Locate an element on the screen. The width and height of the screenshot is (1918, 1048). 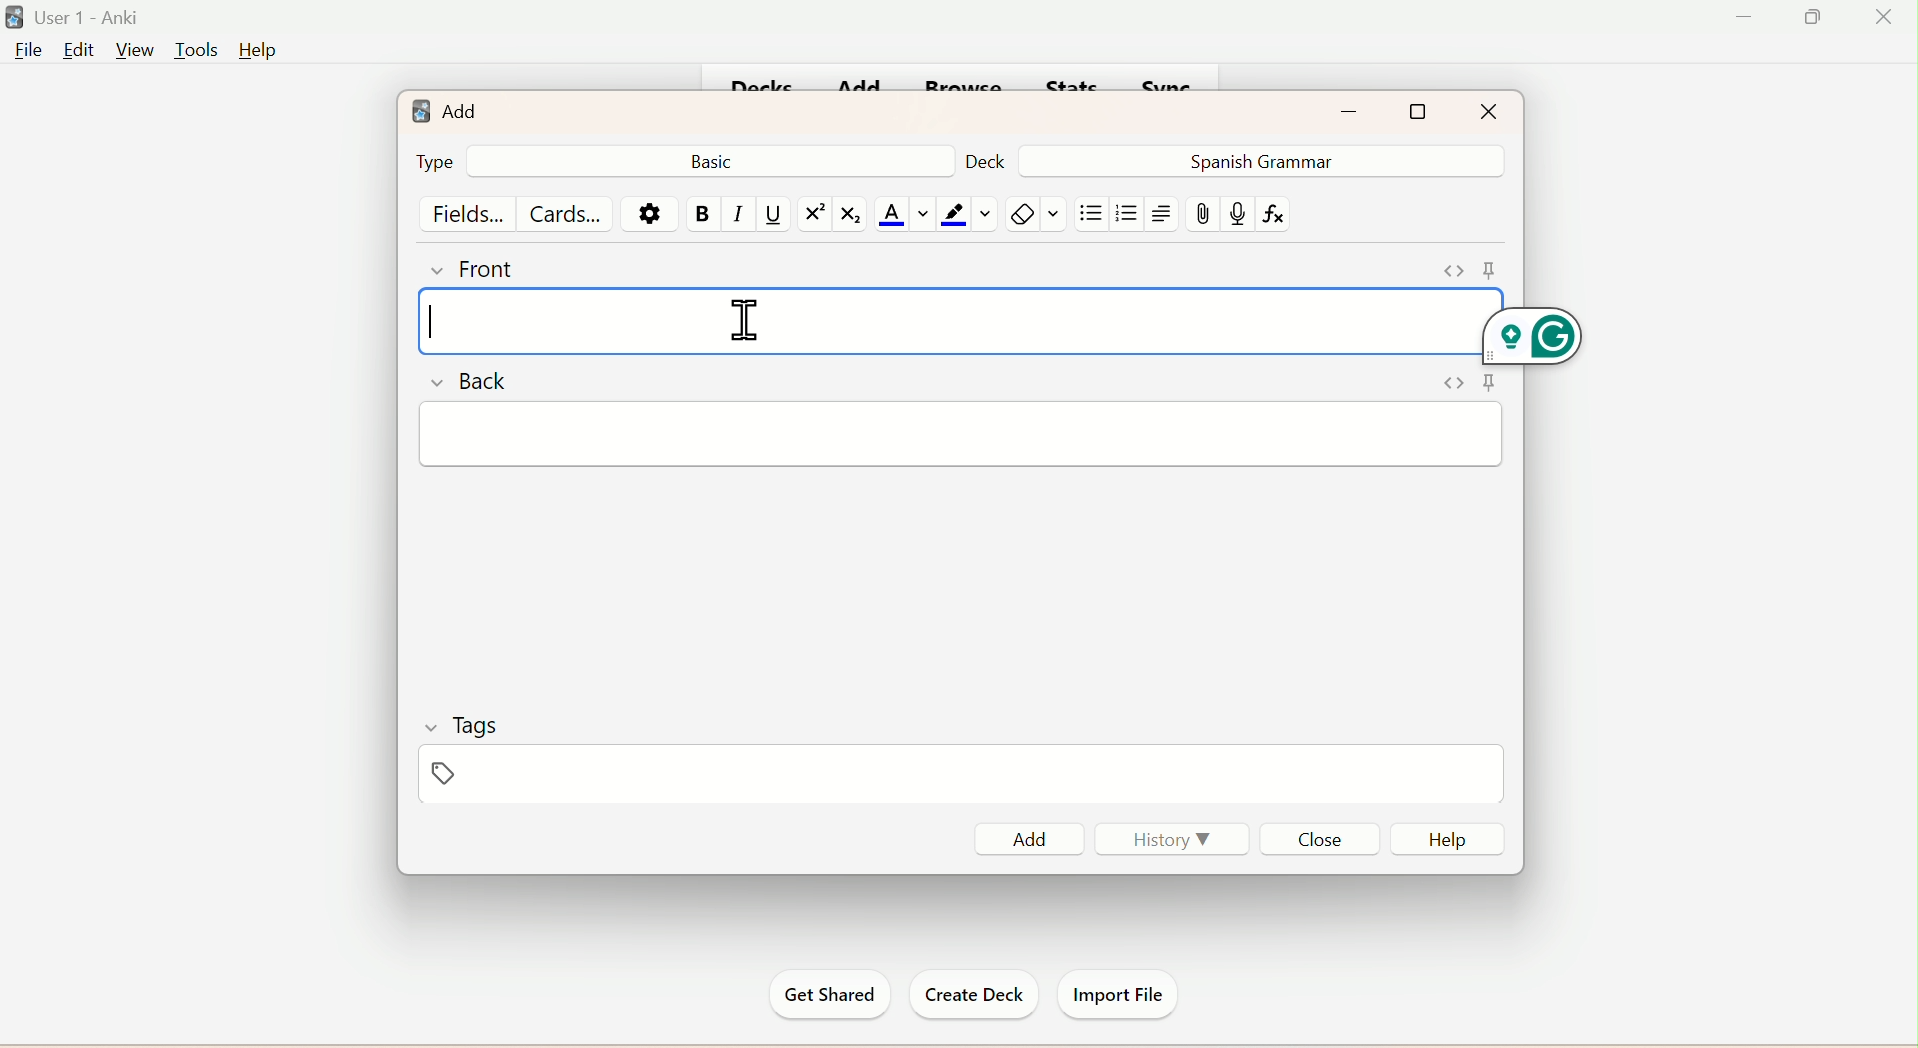
Settings is located at coordinates (646, 213).